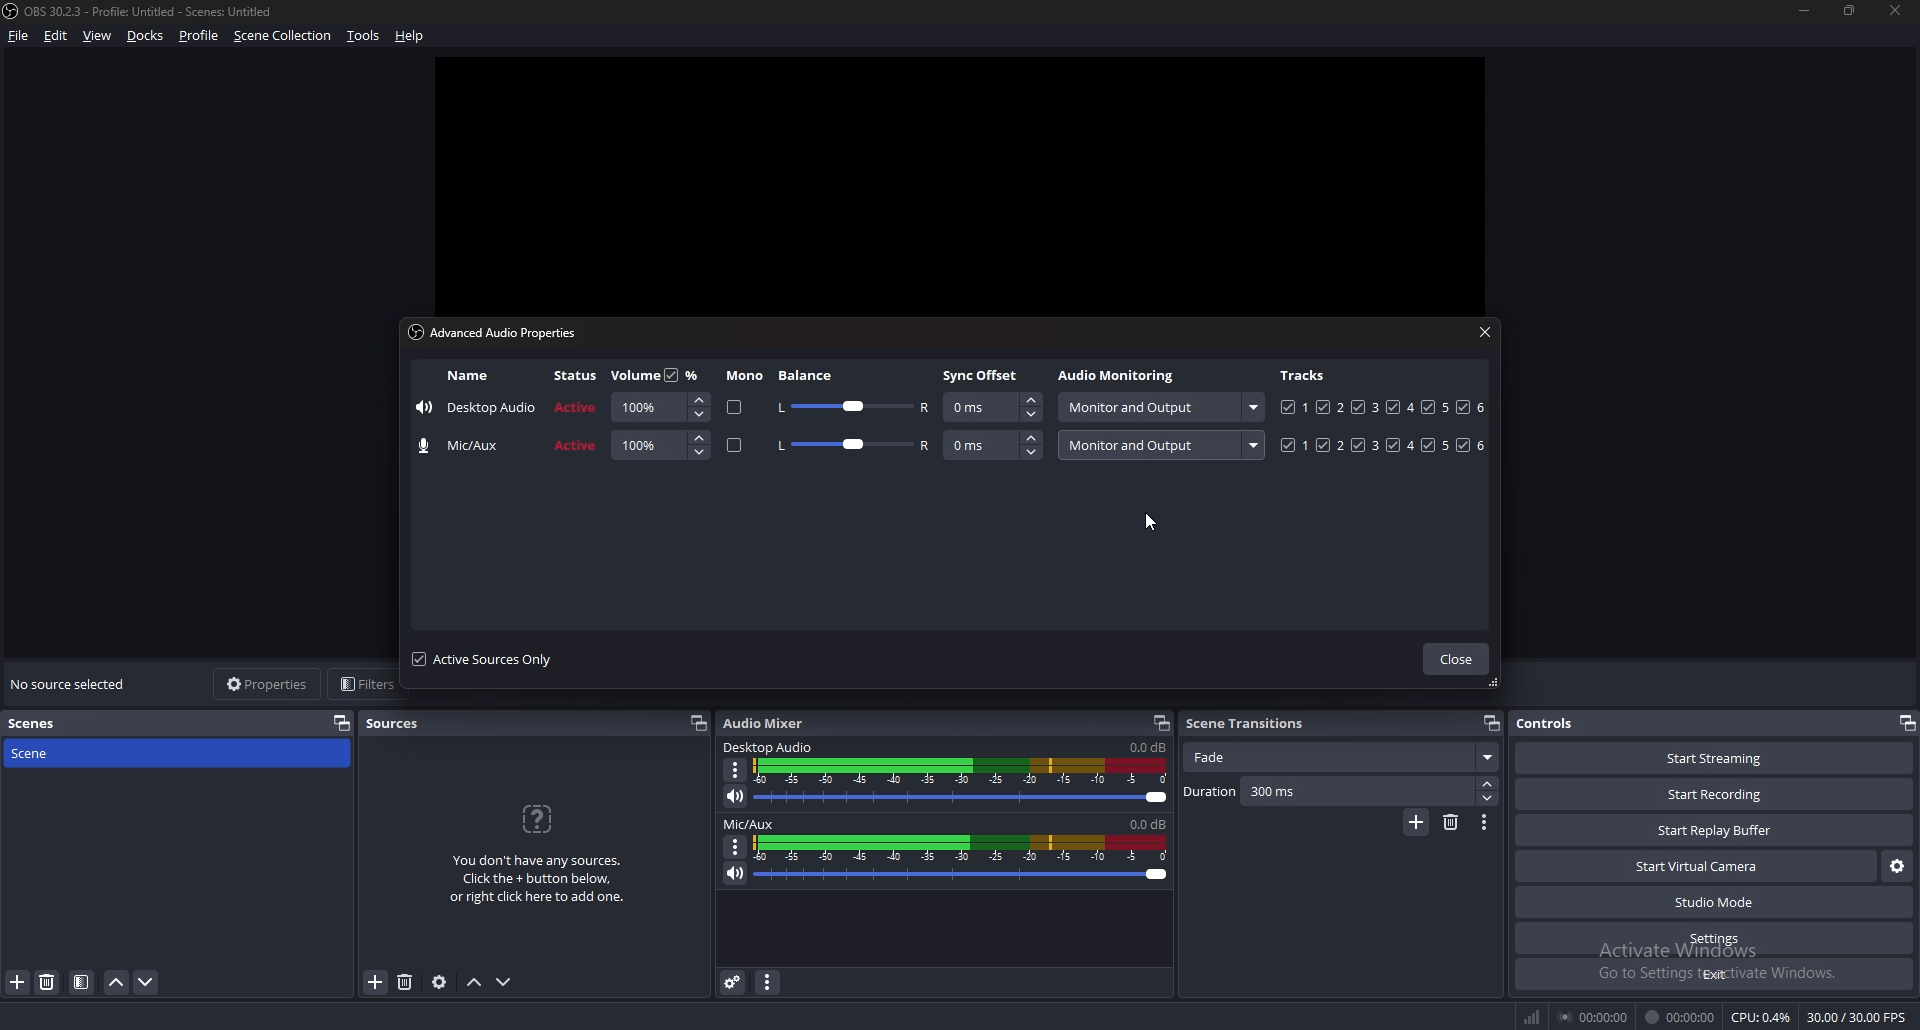  I want to click on options, so click(739, 770).